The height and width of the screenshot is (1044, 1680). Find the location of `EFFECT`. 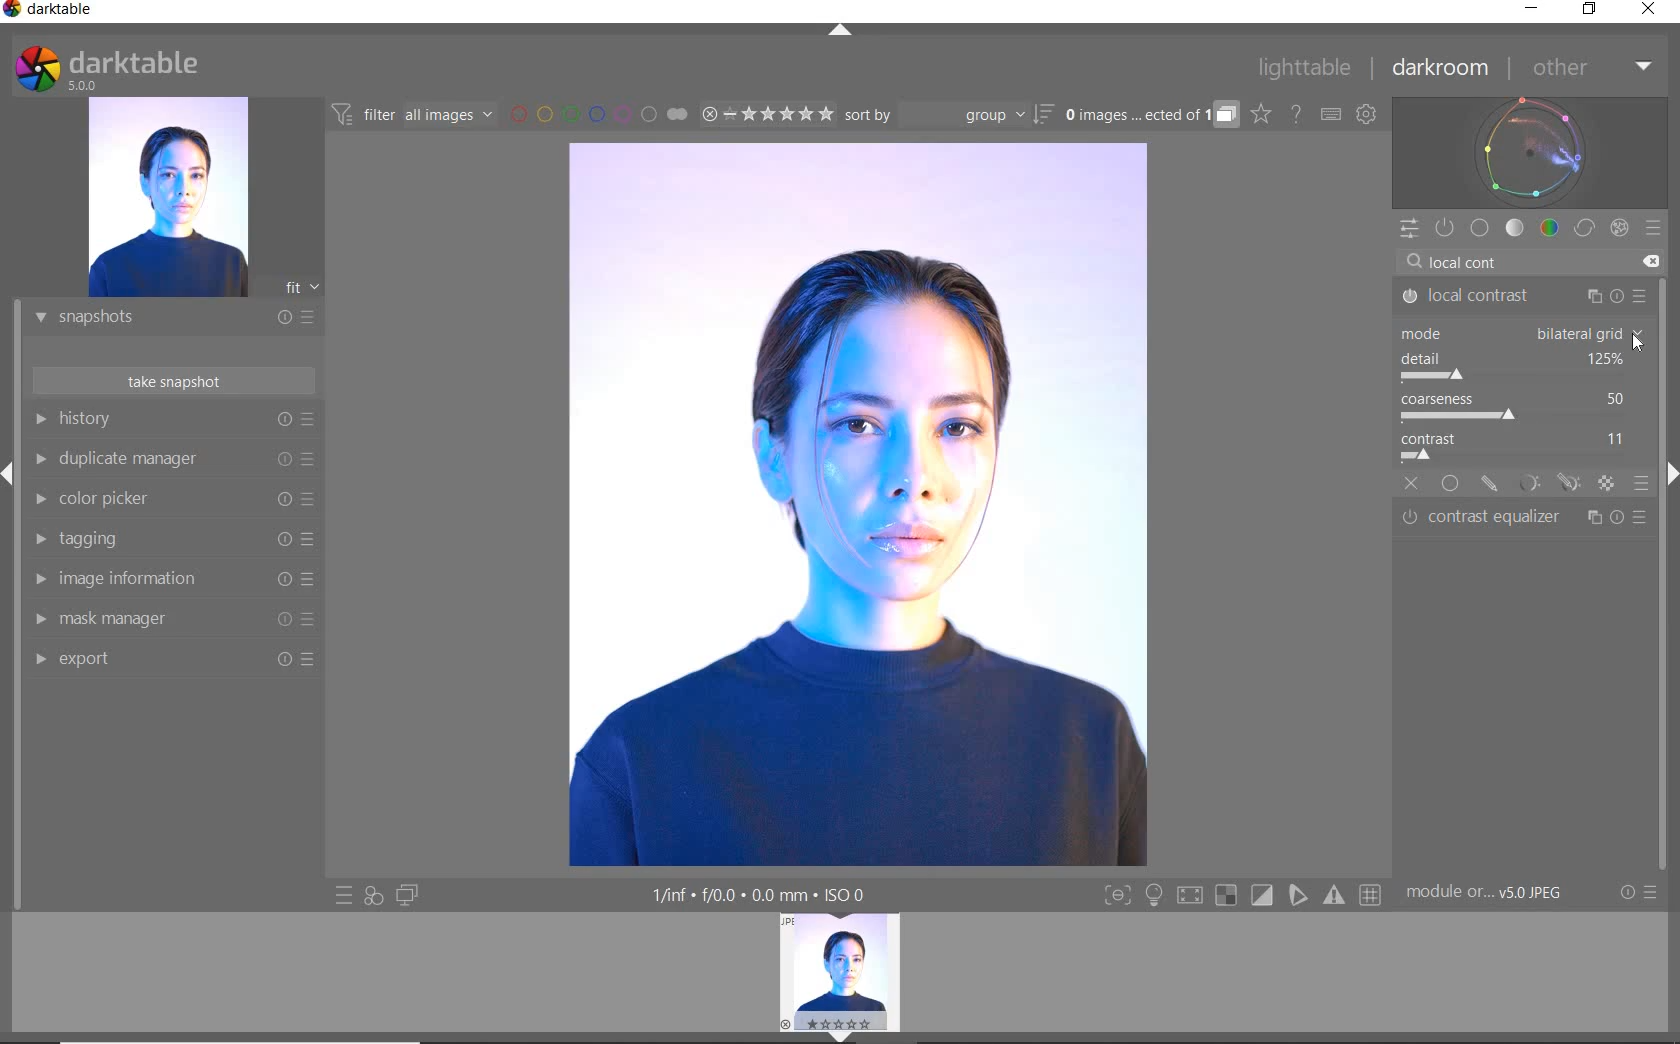

EFFECT is located at coordinates (1619, 227).